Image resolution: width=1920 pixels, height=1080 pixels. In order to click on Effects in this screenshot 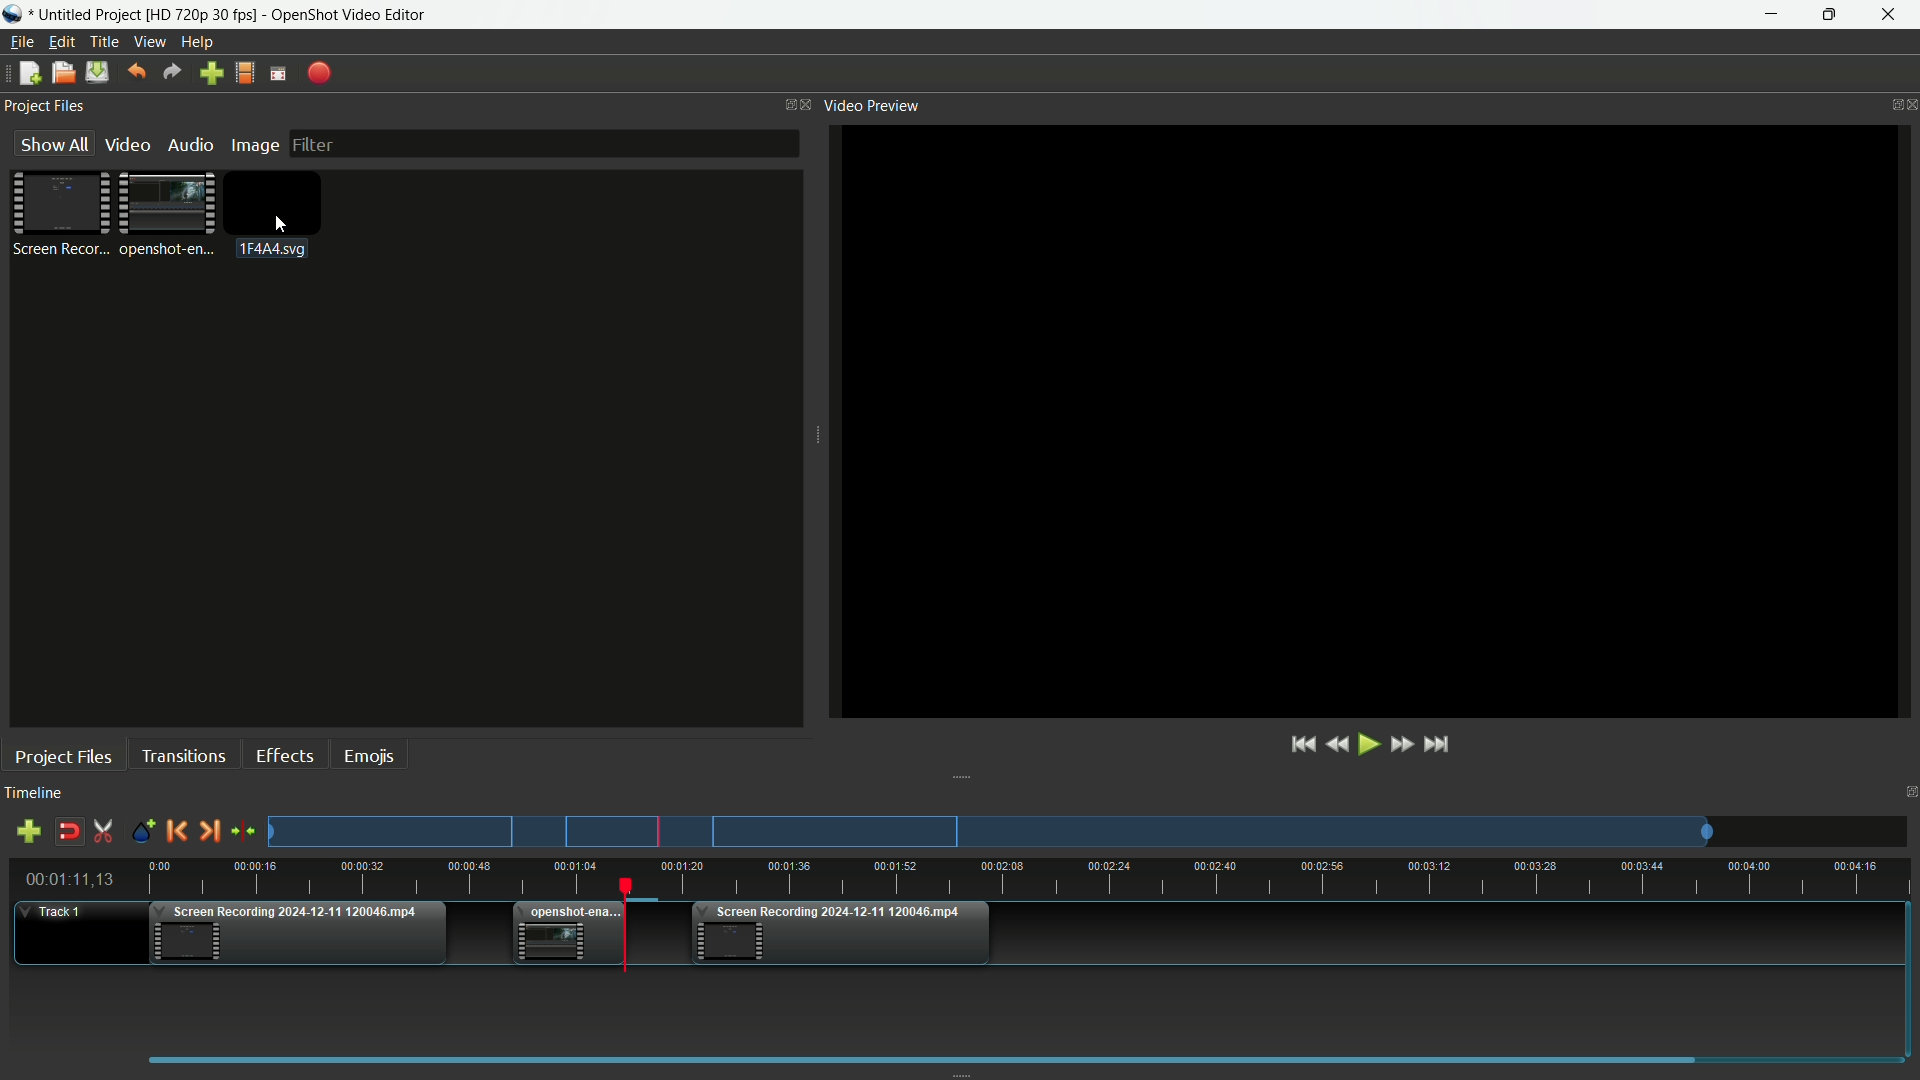, I will do `click(283, 755)`.